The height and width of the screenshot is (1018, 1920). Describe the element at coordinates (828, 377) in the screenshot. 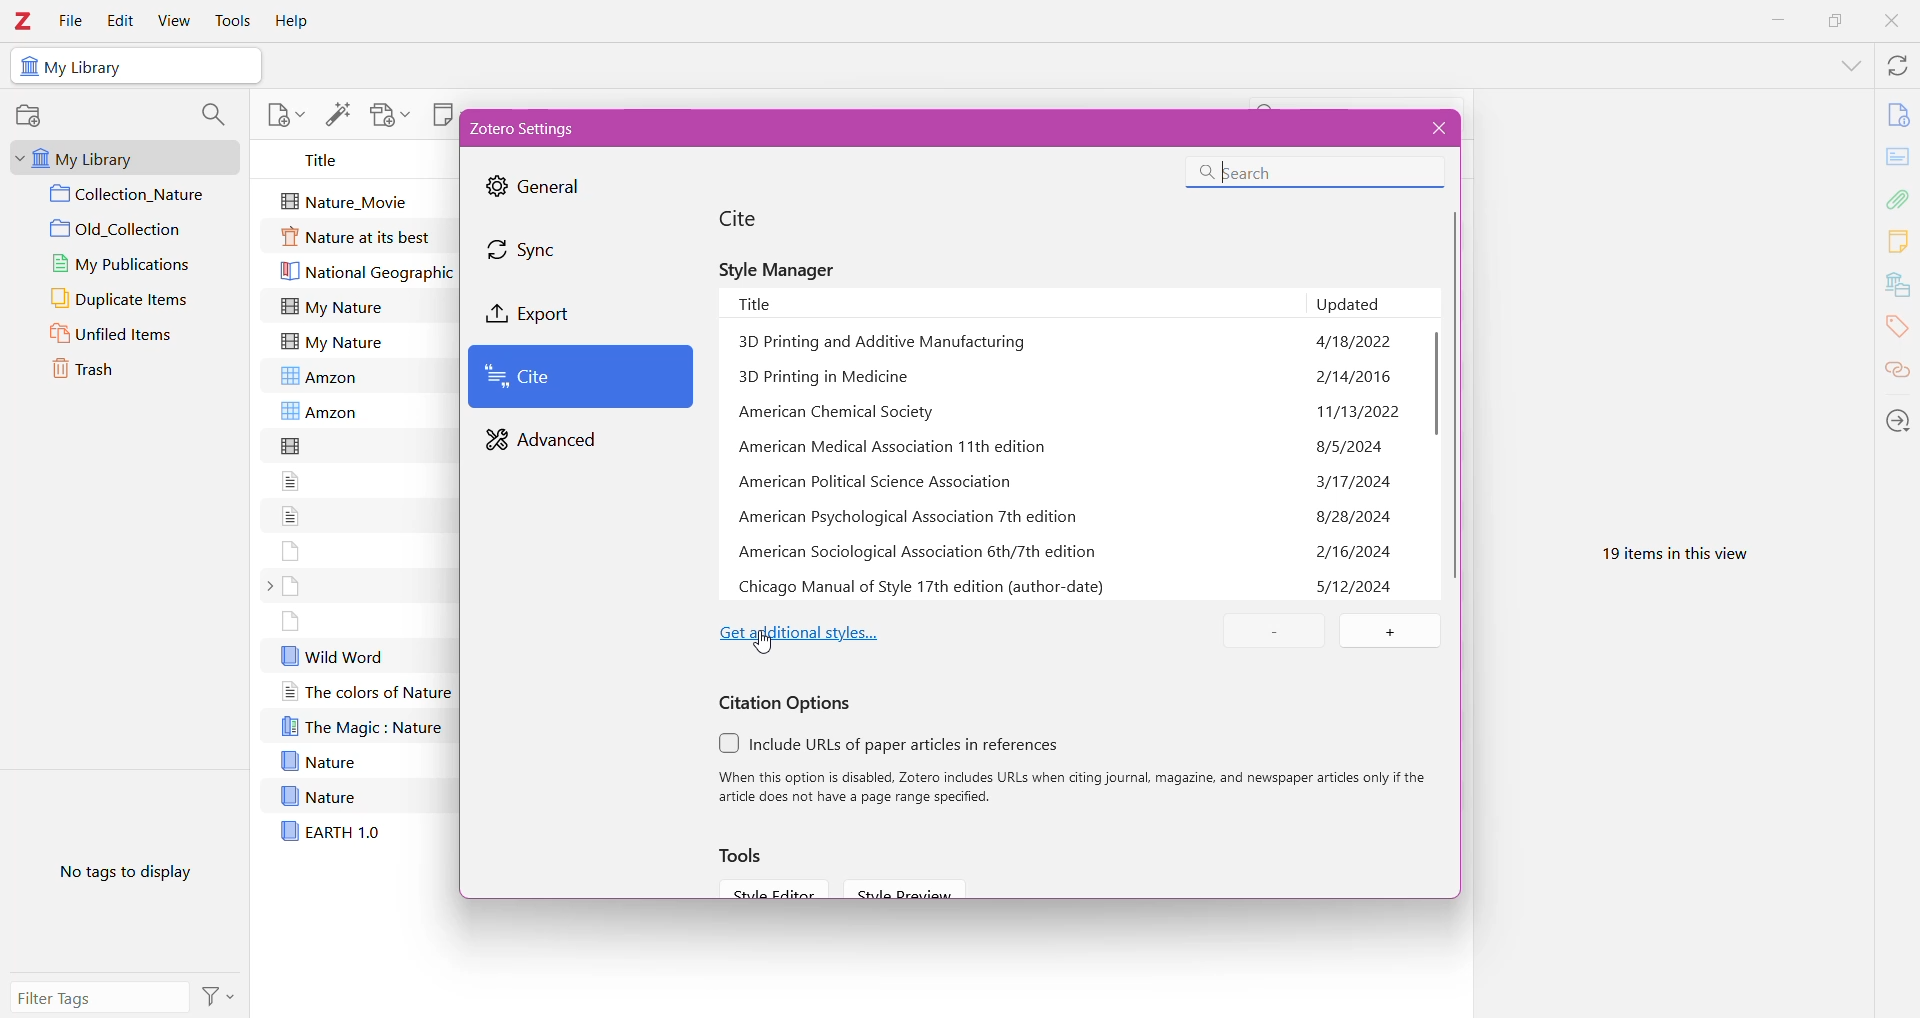

I see `3D Printing in Medicine` at that location.